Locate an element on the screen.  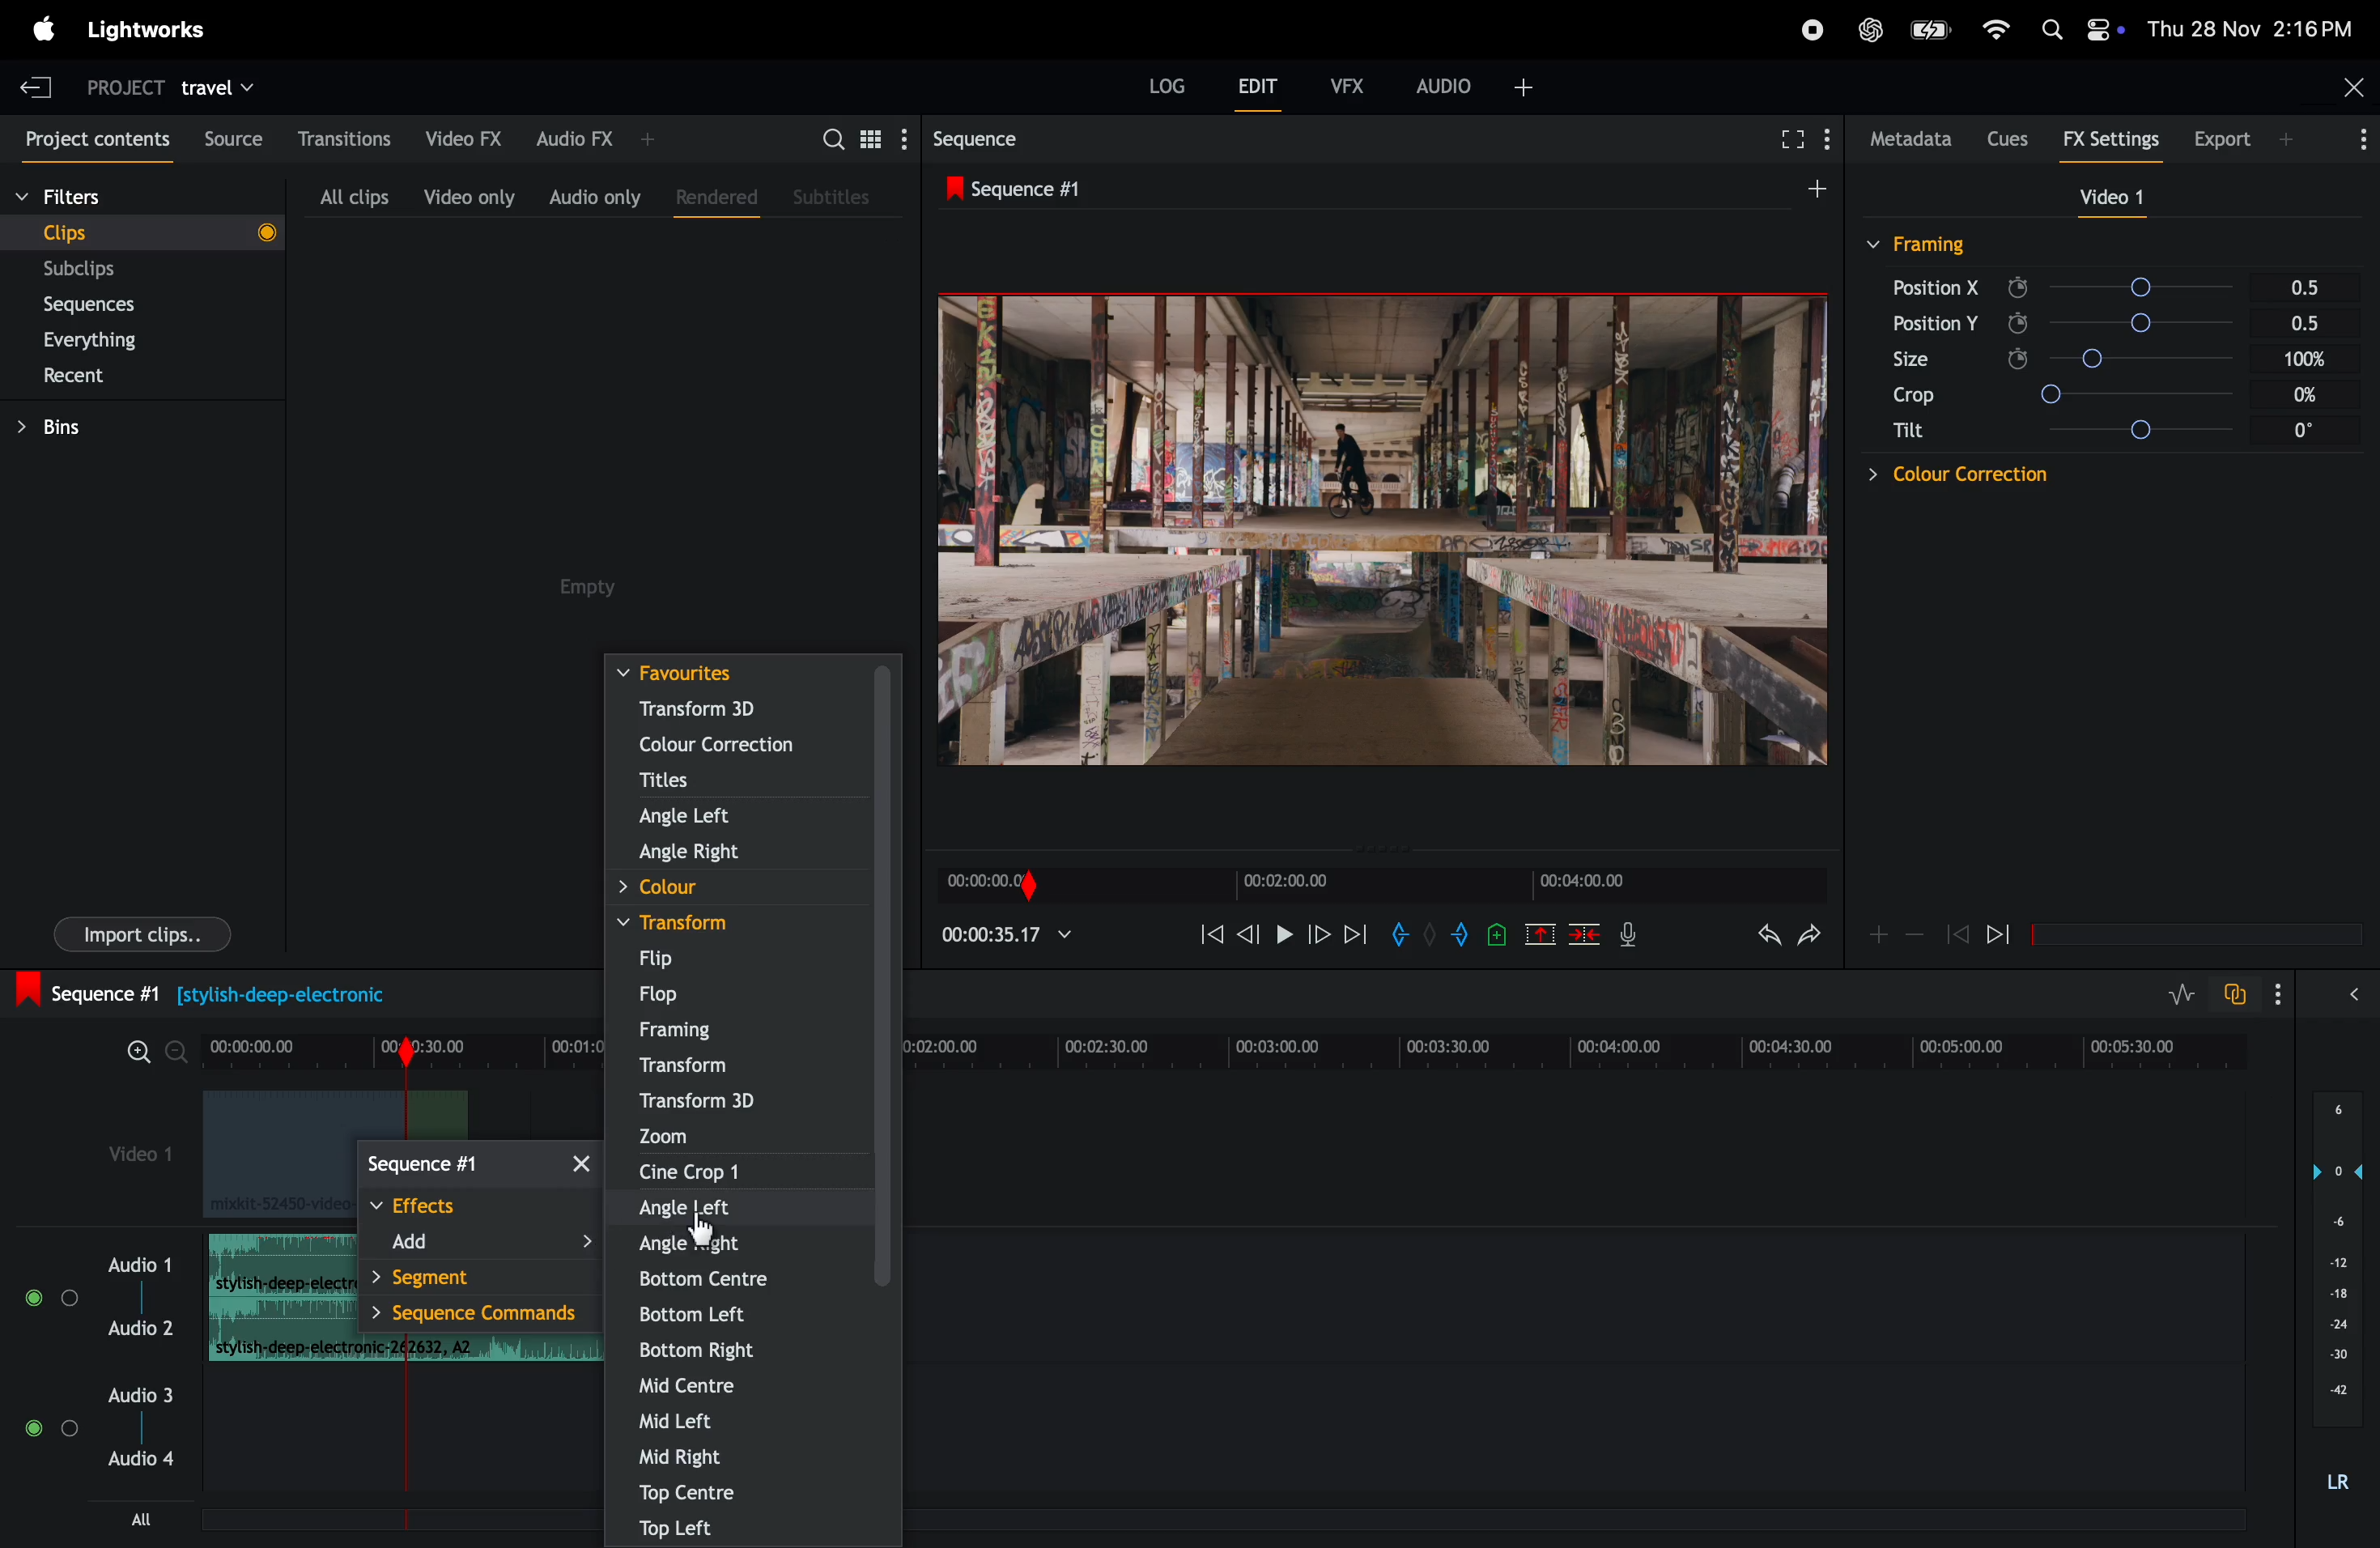
colour is located at coordinates (731, 889).